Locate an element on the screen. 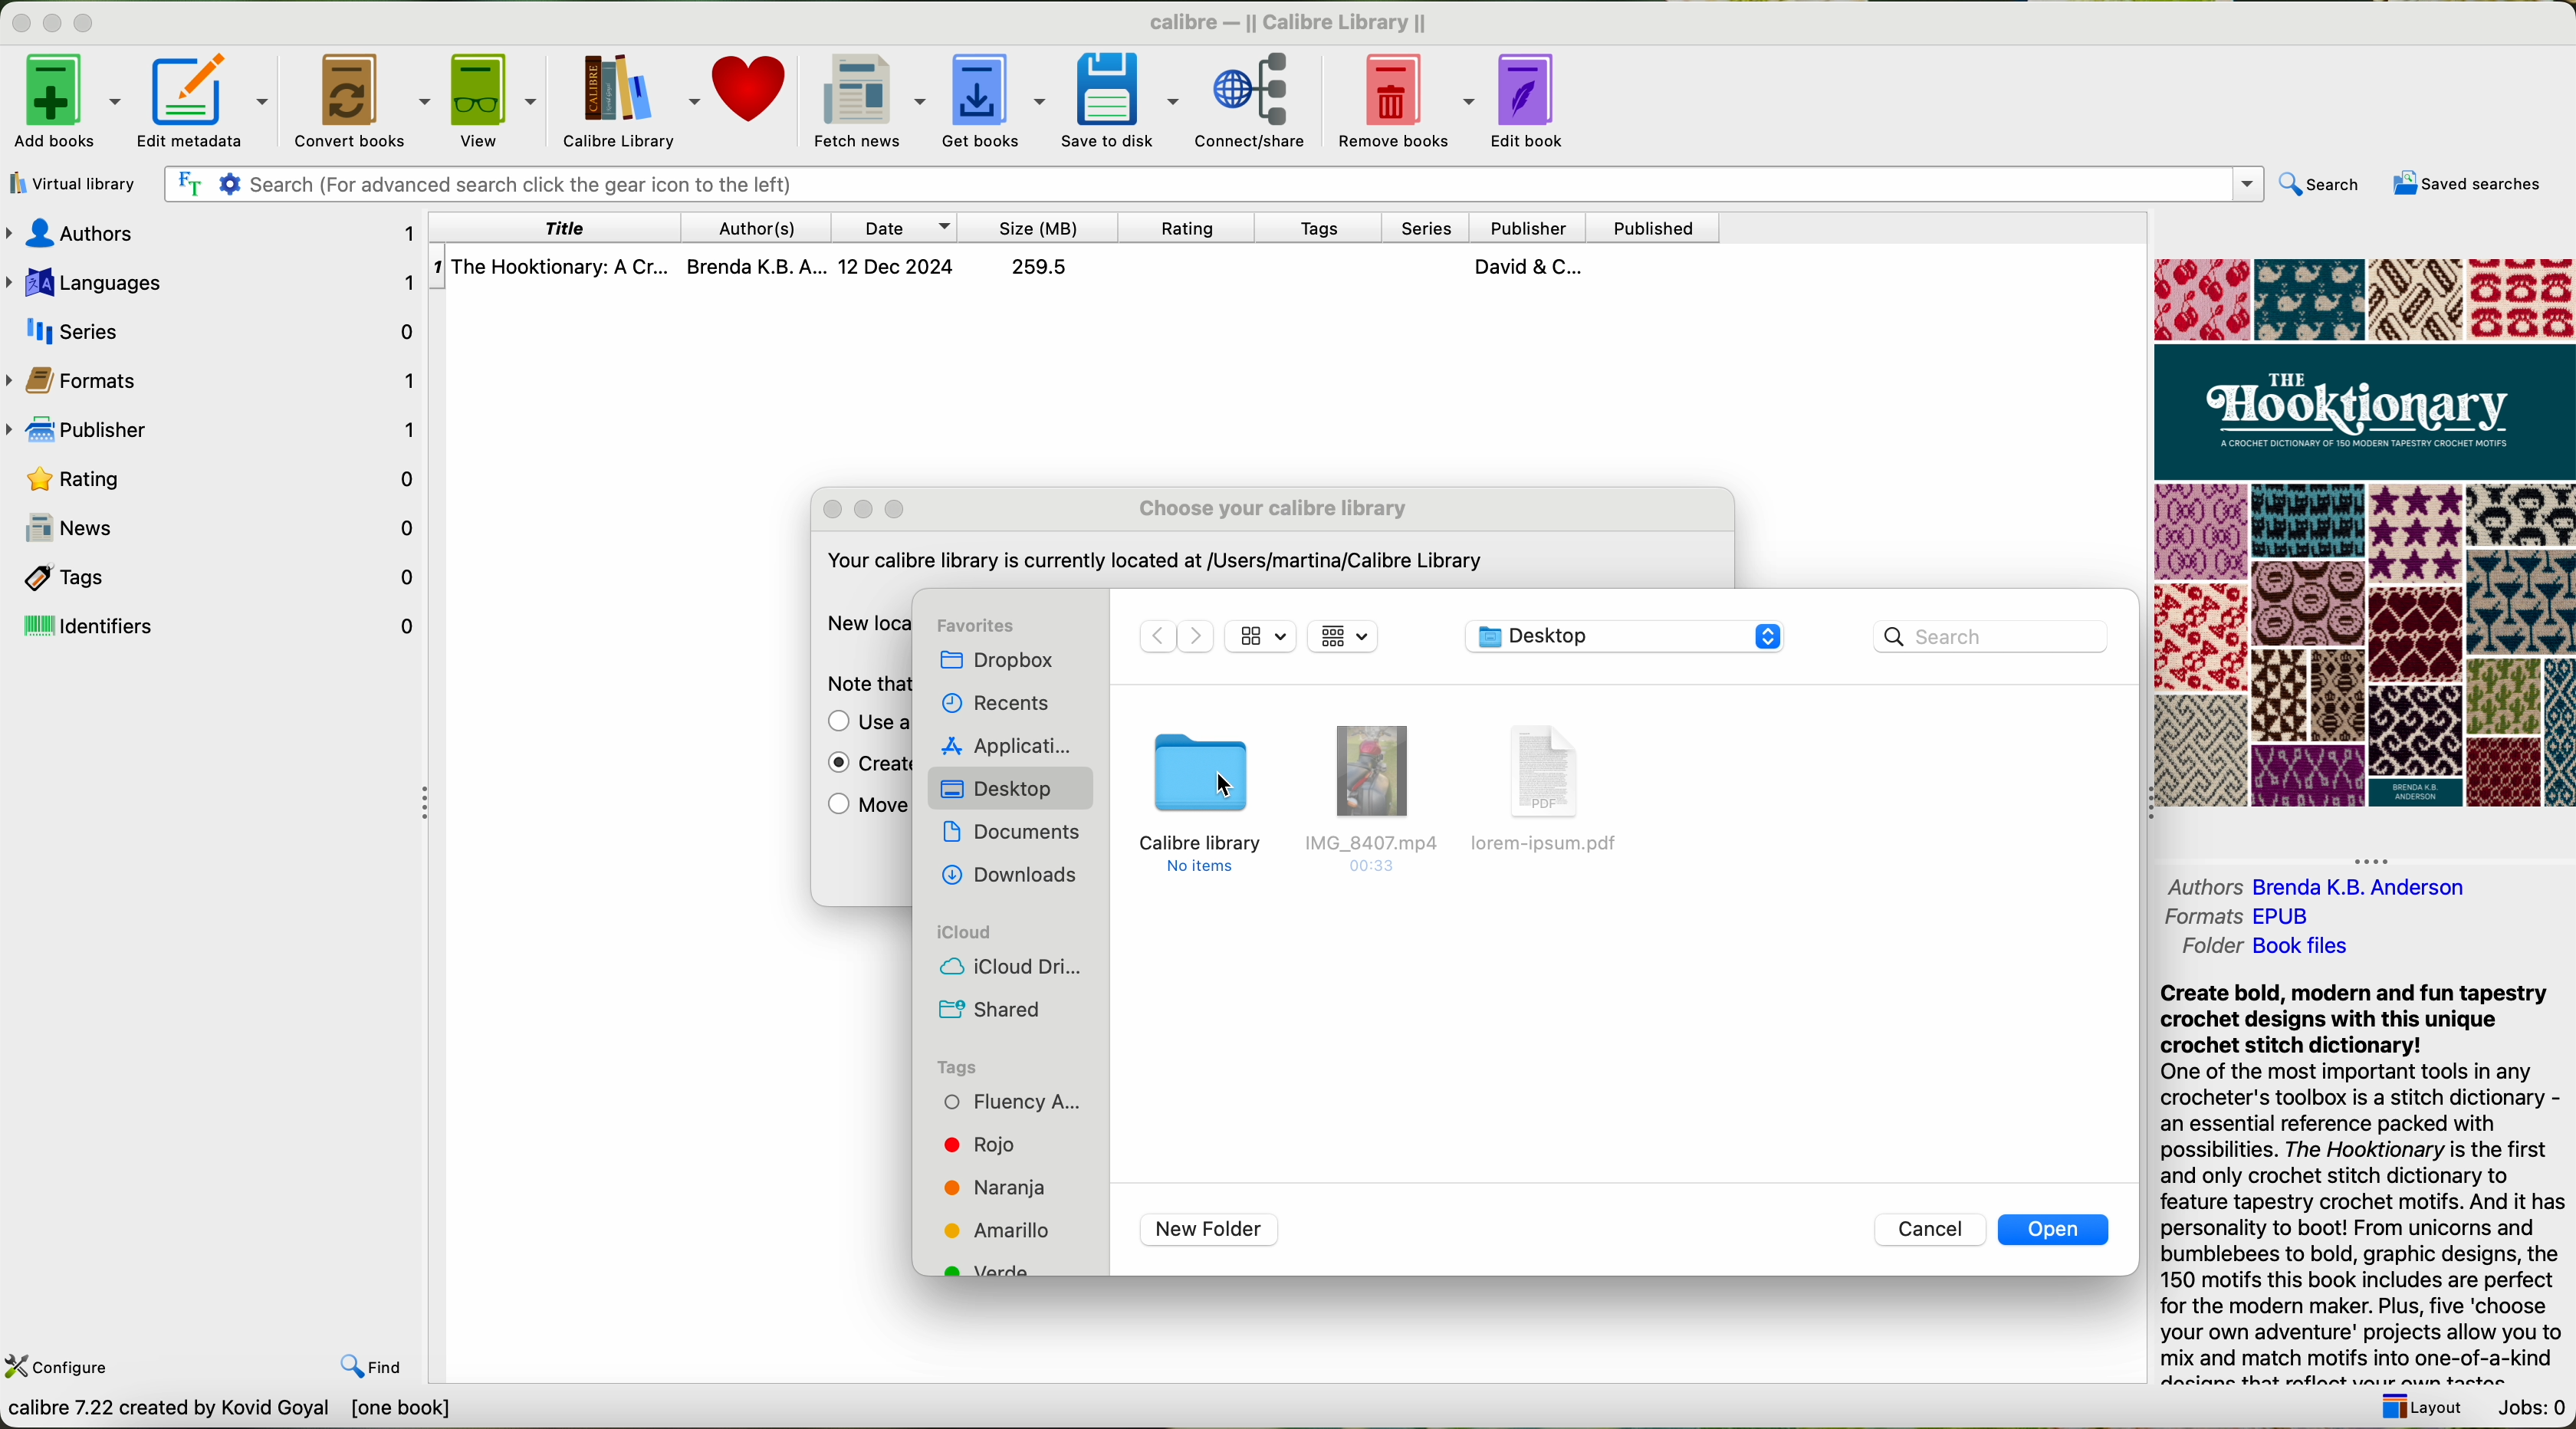 The height and width of the screenshot is (1429, 2576). series is located at coordinates (214, 327).